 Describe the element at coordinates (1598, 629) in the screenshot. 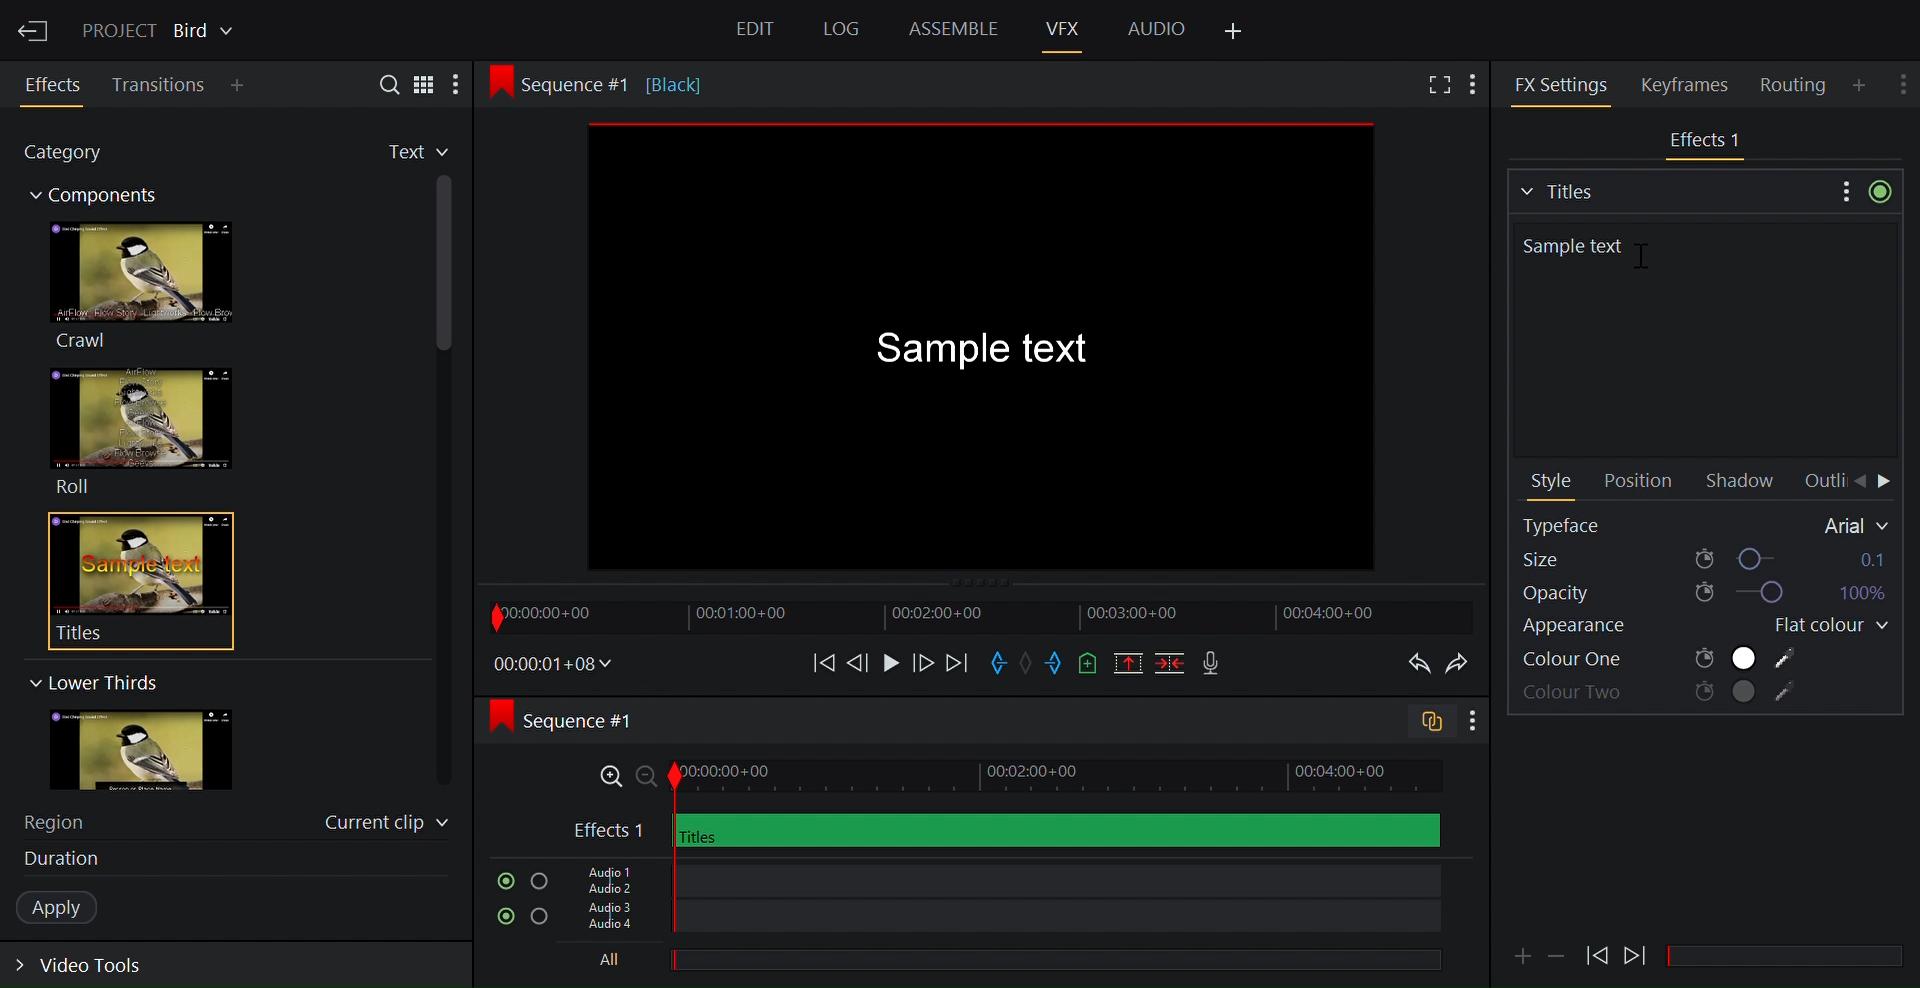

I see `Appearance` at that location.